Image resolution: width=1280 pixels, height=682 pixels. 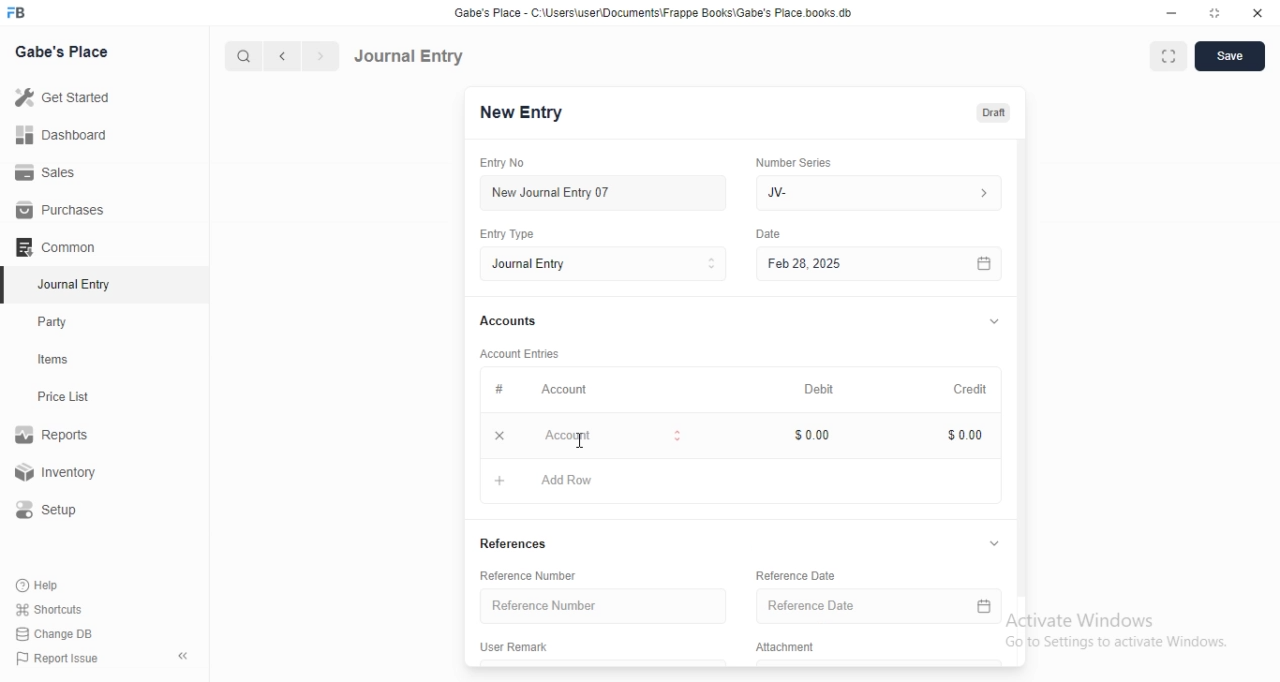 What do you see at coordinates (883, 193) in the screenshot?
I see `JV-` at bounding box center [883, 193].